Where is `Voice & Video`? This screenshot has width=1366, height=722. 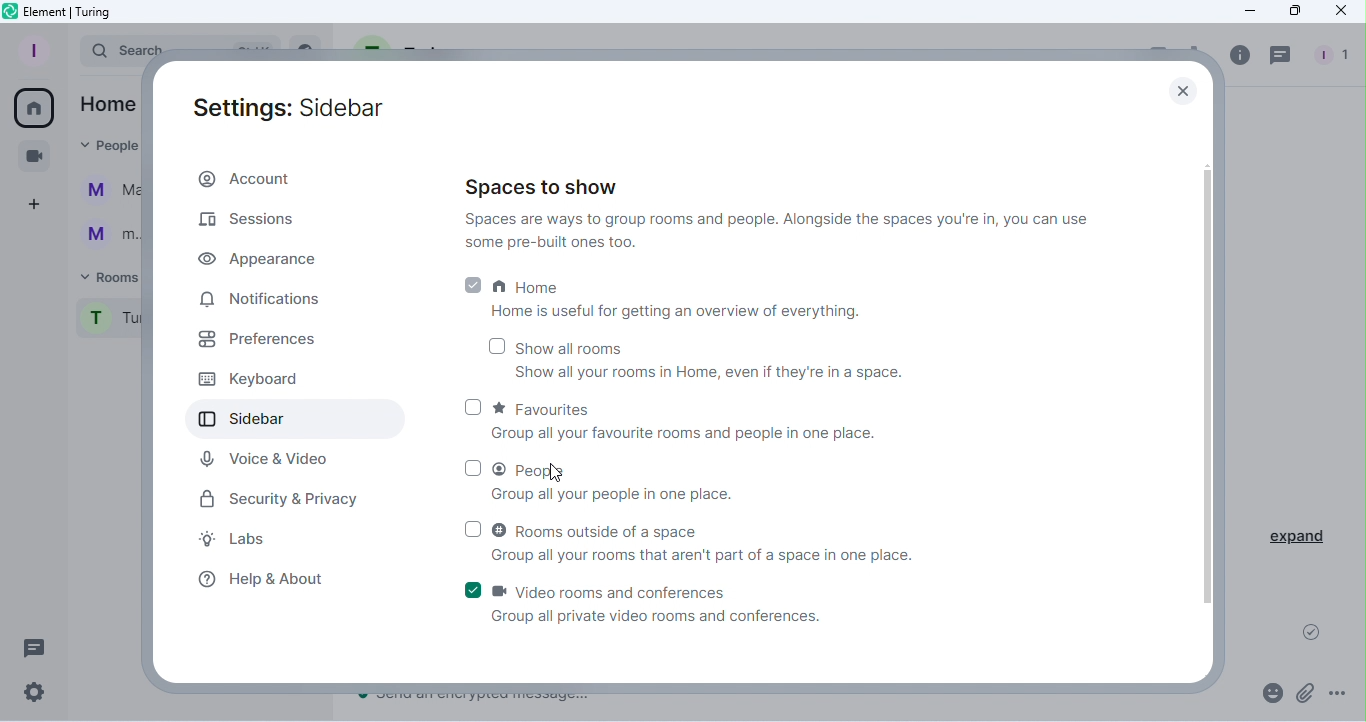 Voice & Video is located at coordinates (272, 459).